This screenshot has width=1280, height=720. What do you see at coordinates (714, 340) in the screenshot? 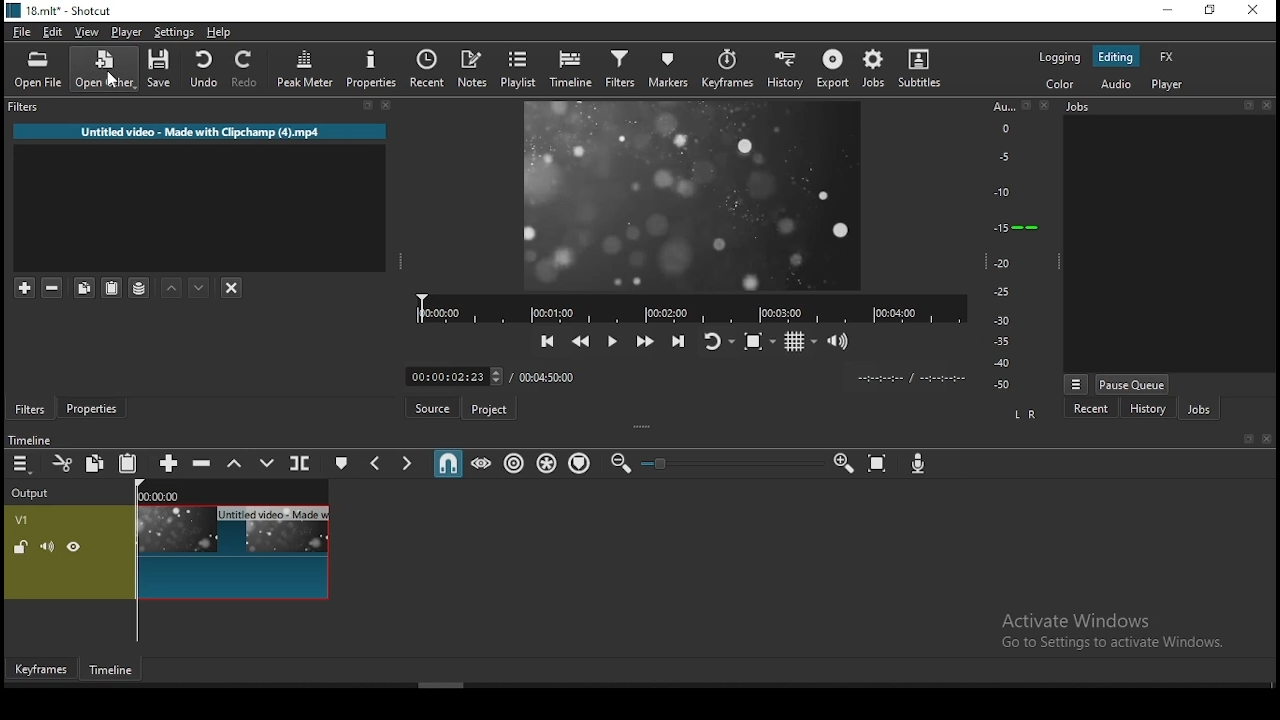
I see `toggle player looping` at bounding box center [714, 340].